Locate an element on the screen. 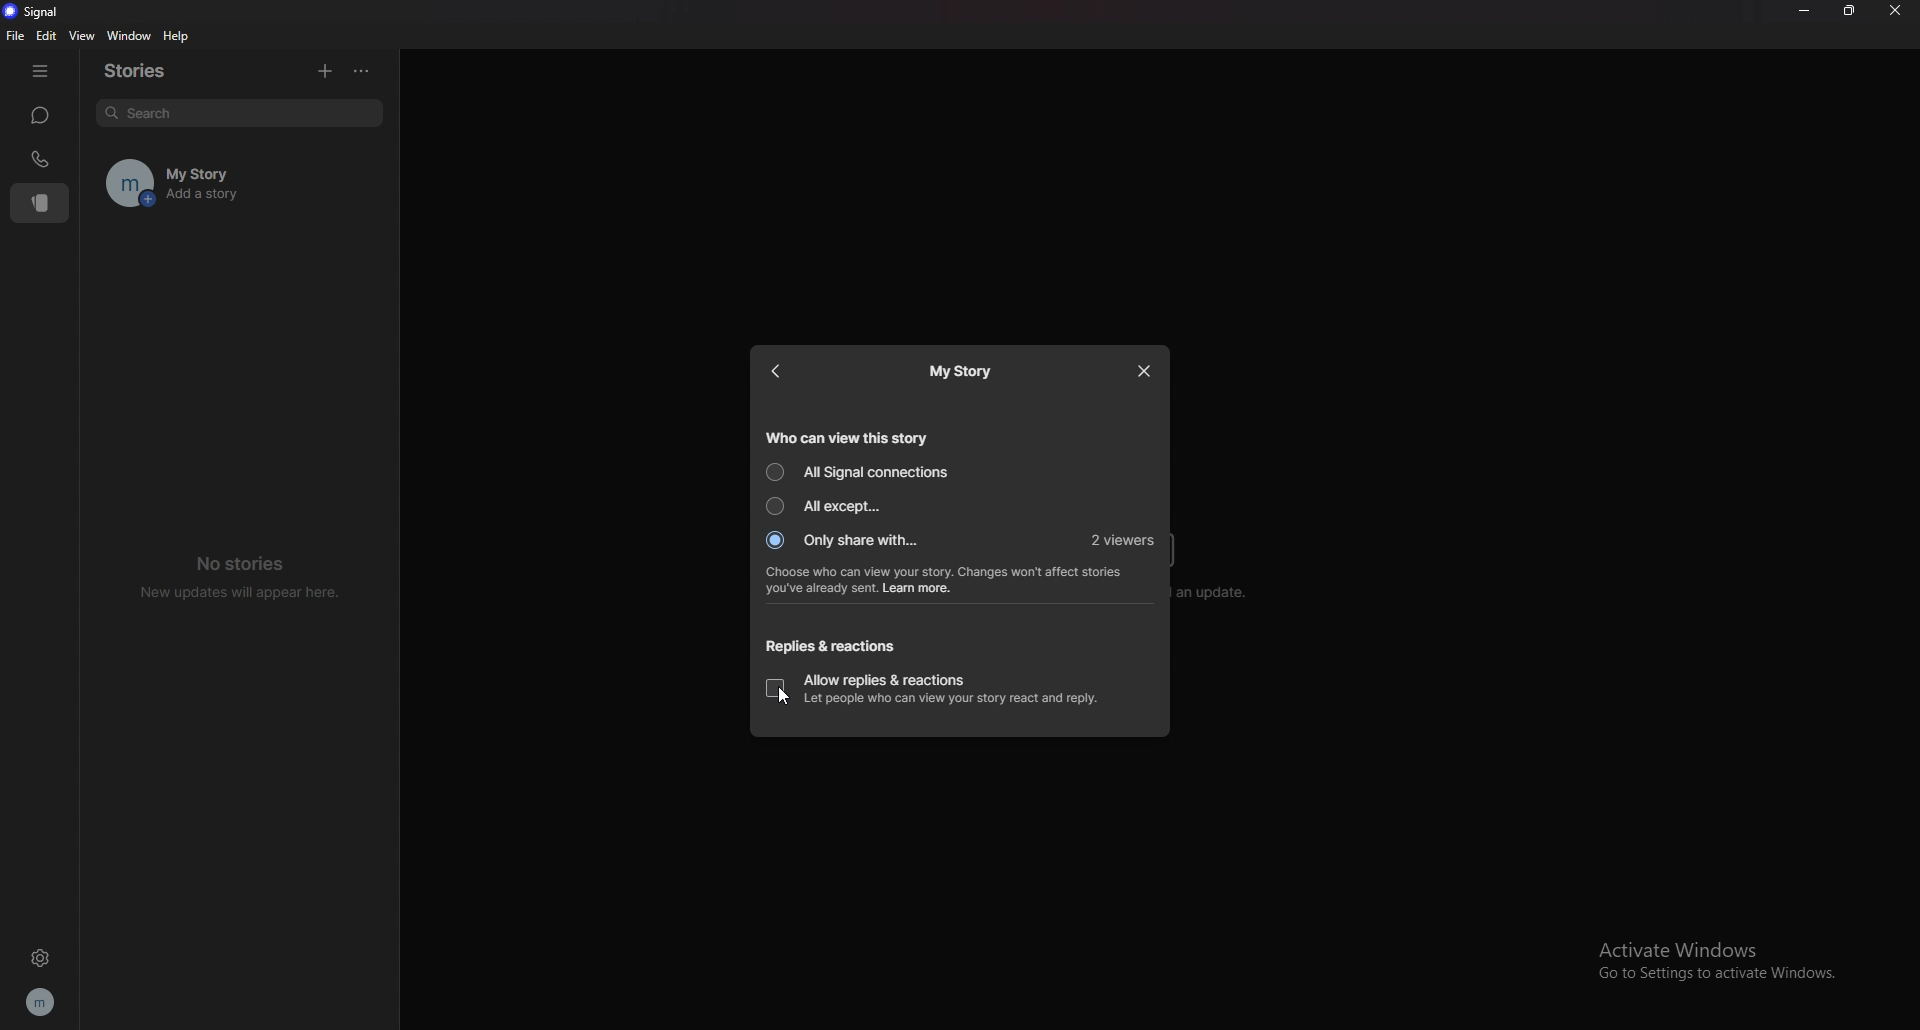 This screenshot has width=1920, height=1030. all signal connections is located at coordinates (860, 471).